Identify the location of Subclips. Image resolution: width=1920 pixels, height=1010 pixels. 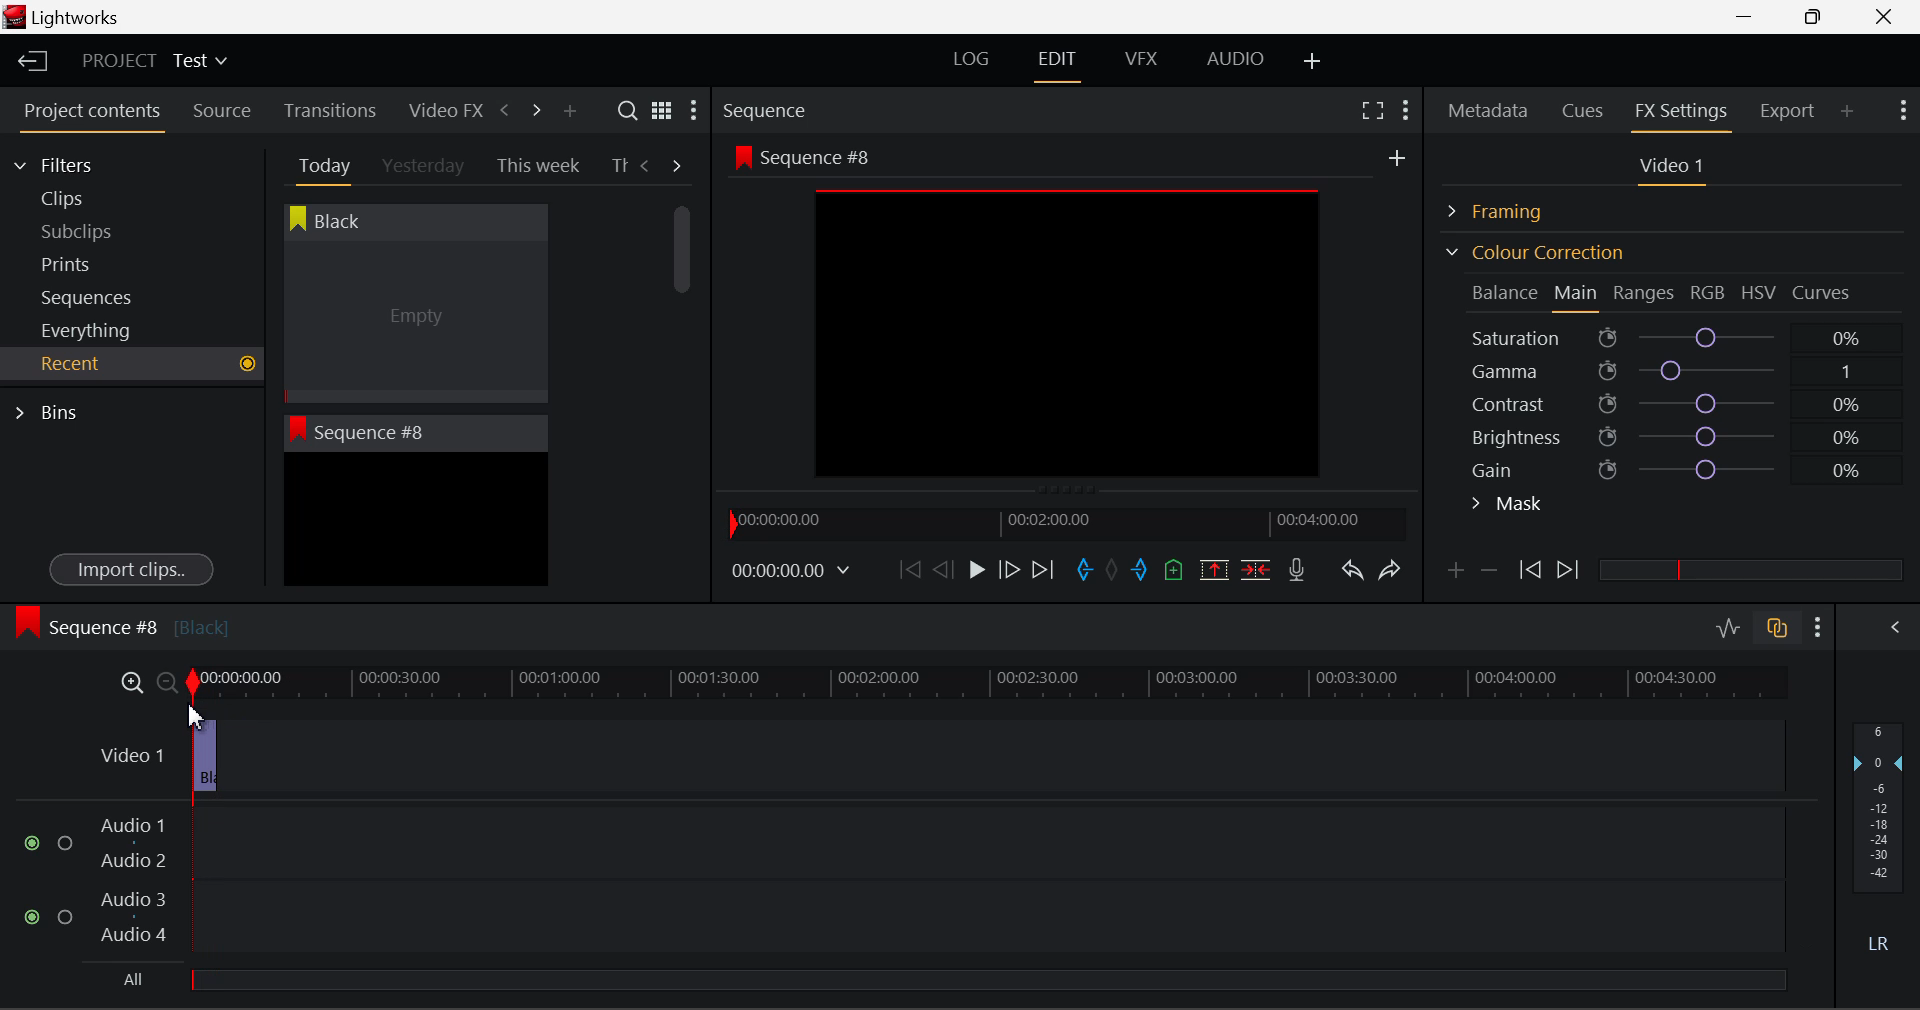
(96, 231).